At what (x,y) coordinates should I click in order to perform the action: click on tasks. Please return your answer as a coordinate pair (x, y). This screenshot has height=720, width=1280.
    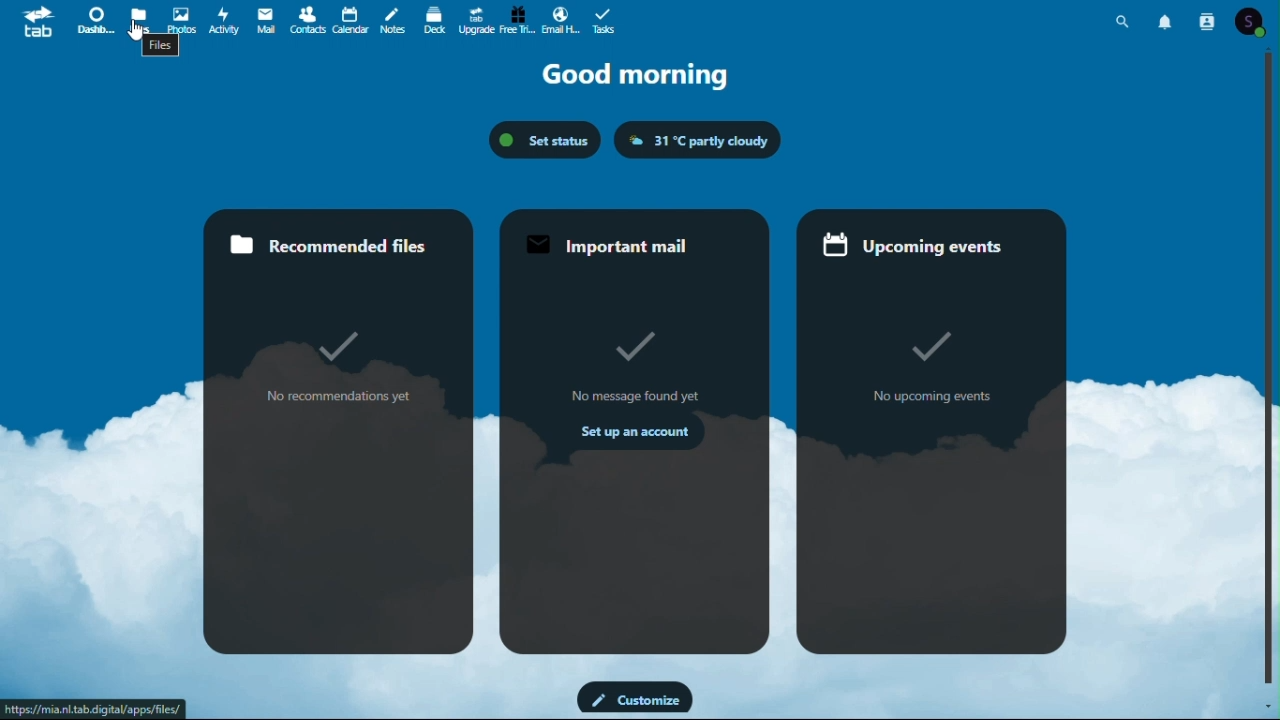
    Looking at the image, I should click on (604, 19).